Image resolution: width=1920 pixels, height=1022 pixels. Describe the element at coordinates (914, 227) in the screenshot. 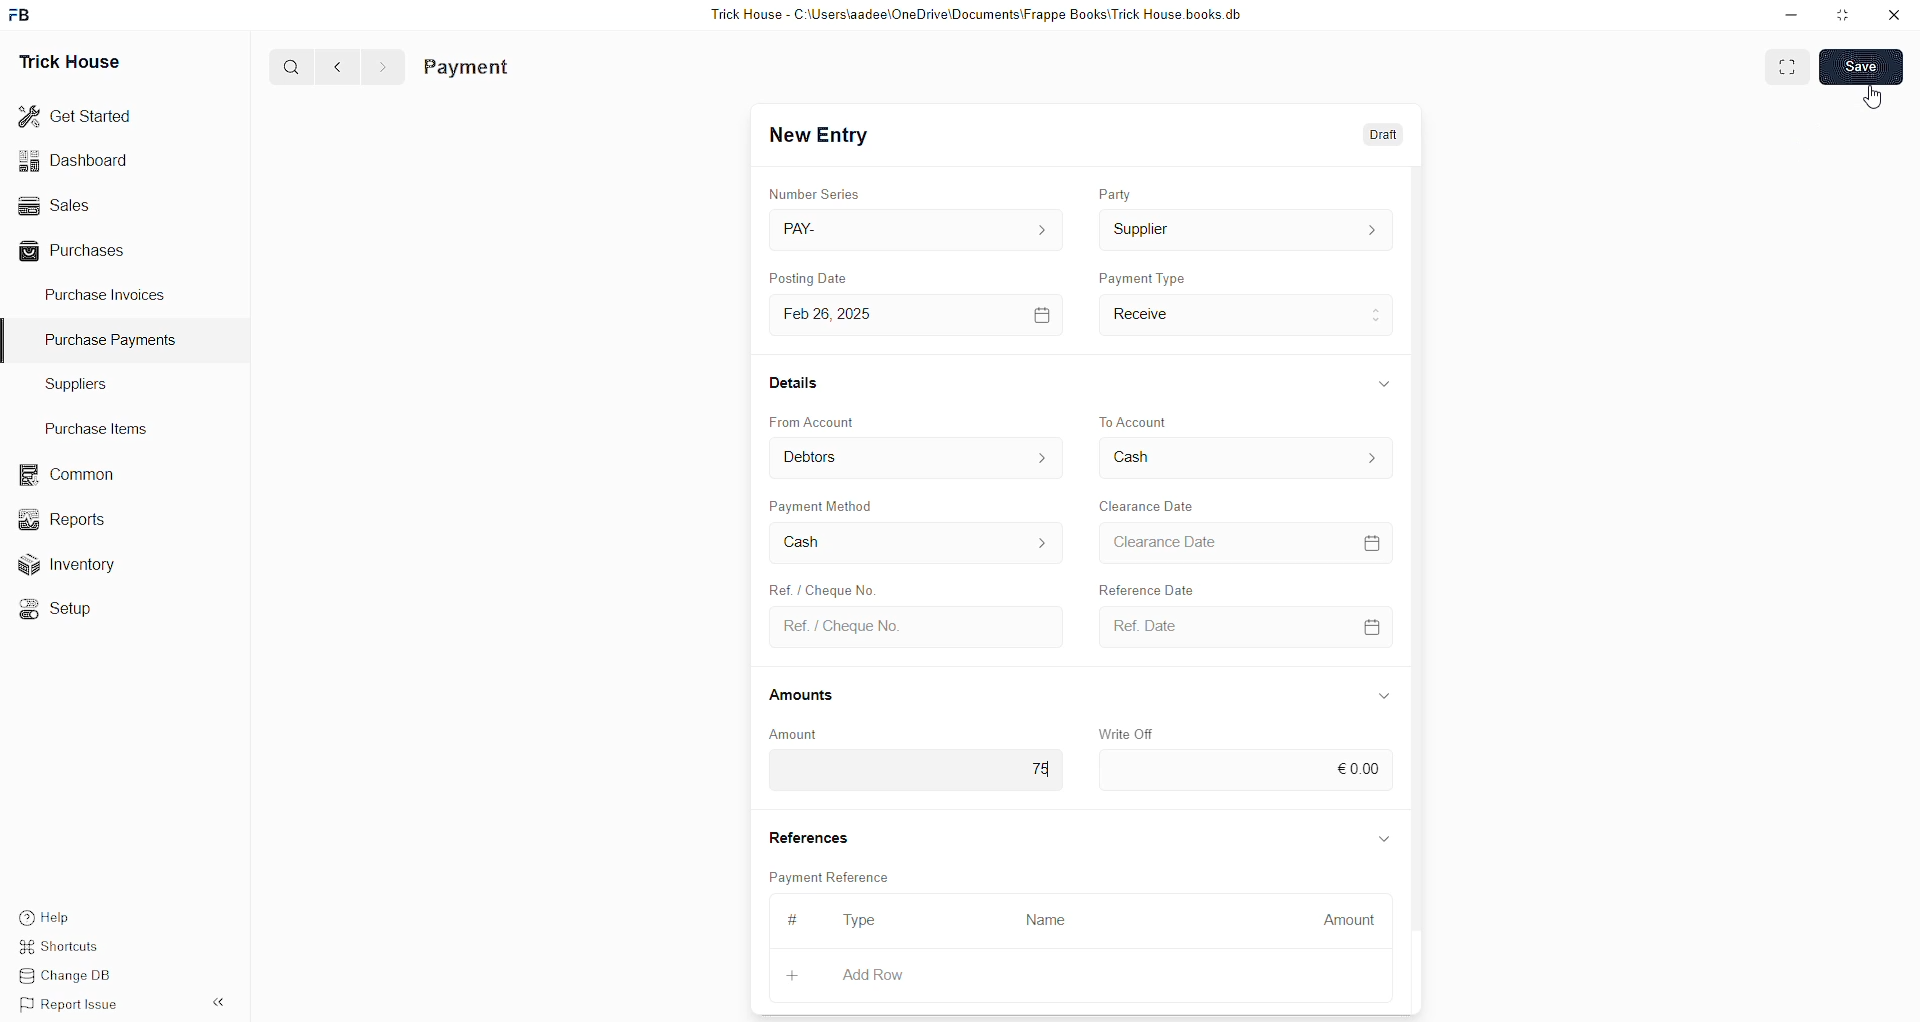

I see `PAY-` at that location.